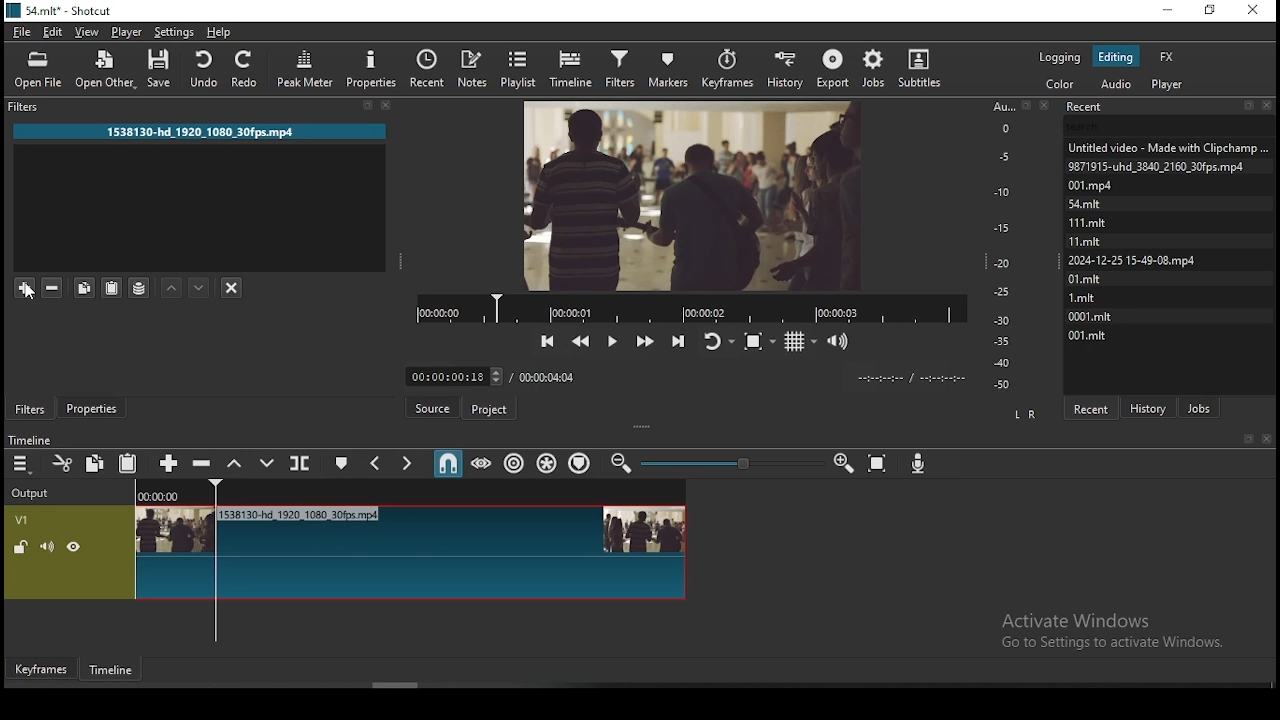 The height and width of the screenshot is (720, 1280). I want to click on toggle grid display on the player, so click(798, 339).